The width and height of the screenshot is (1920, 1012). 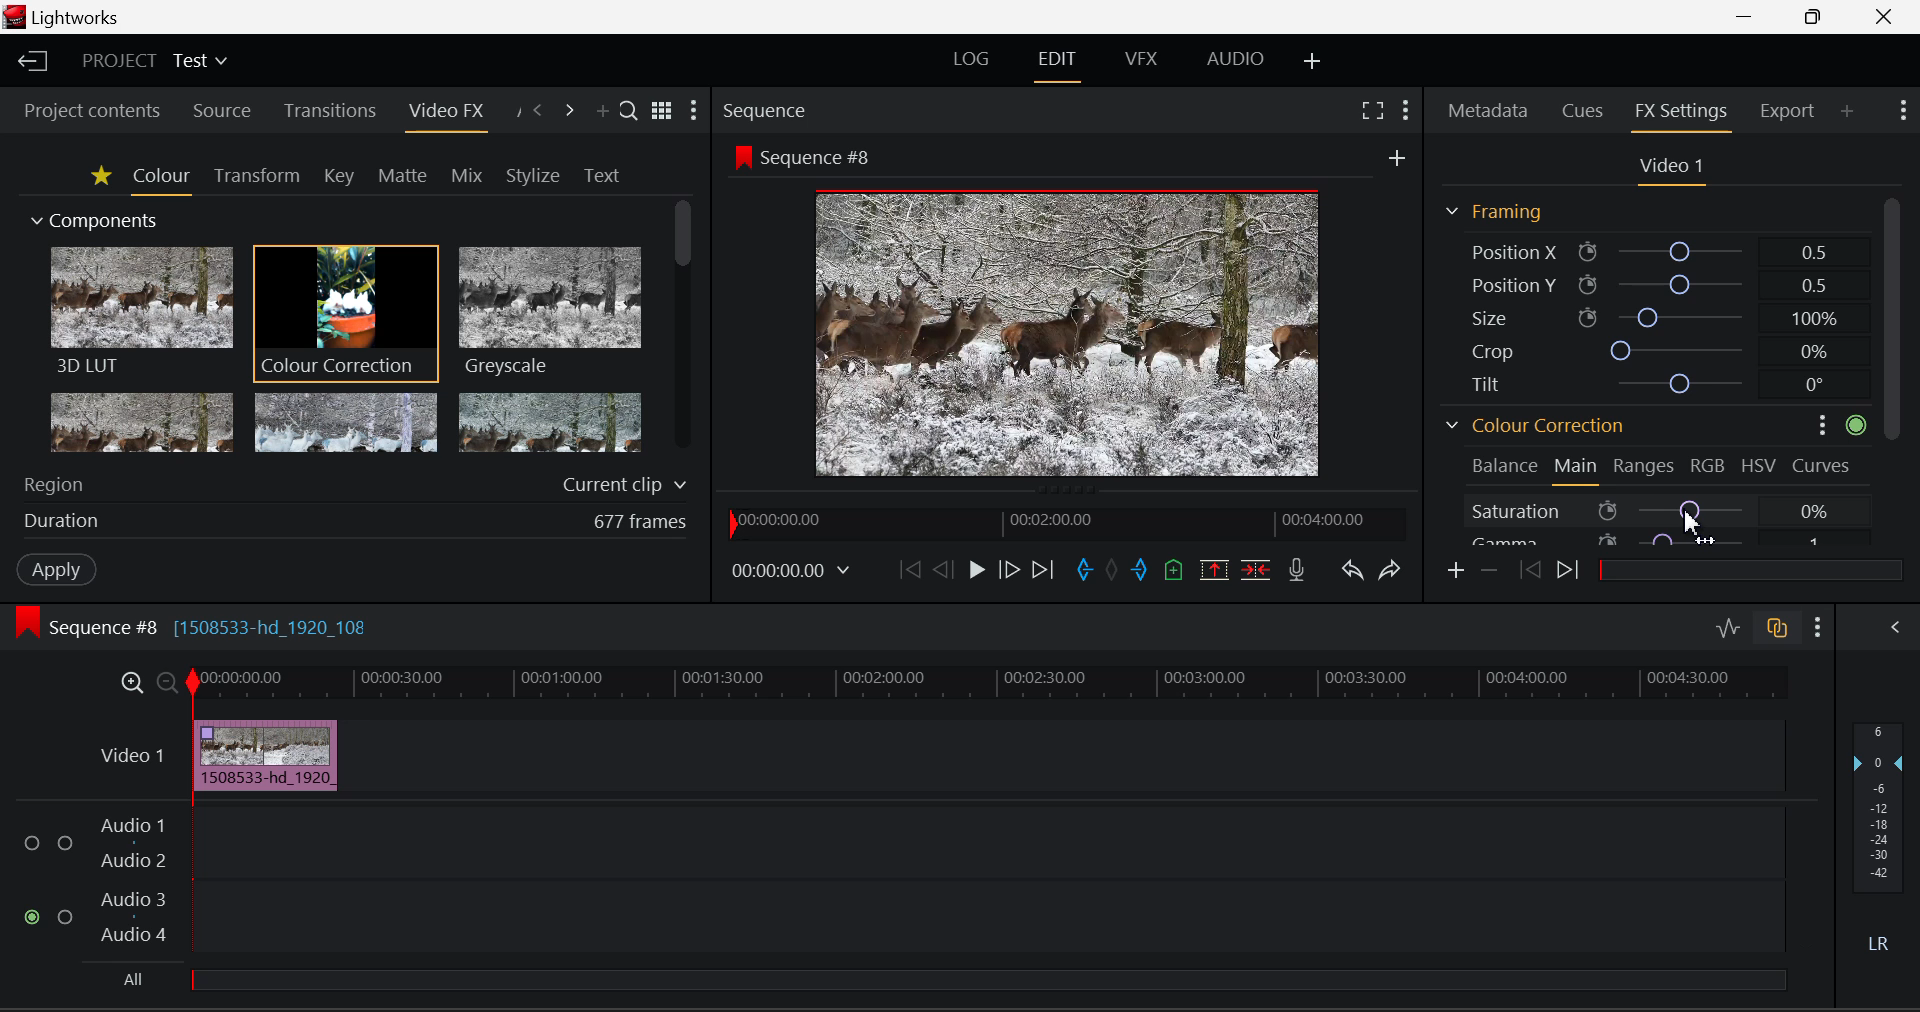 What do you see at coordinates (1818, 628) in the screenshot?
I see `Show Settings` at bounding box center [1818, 628].